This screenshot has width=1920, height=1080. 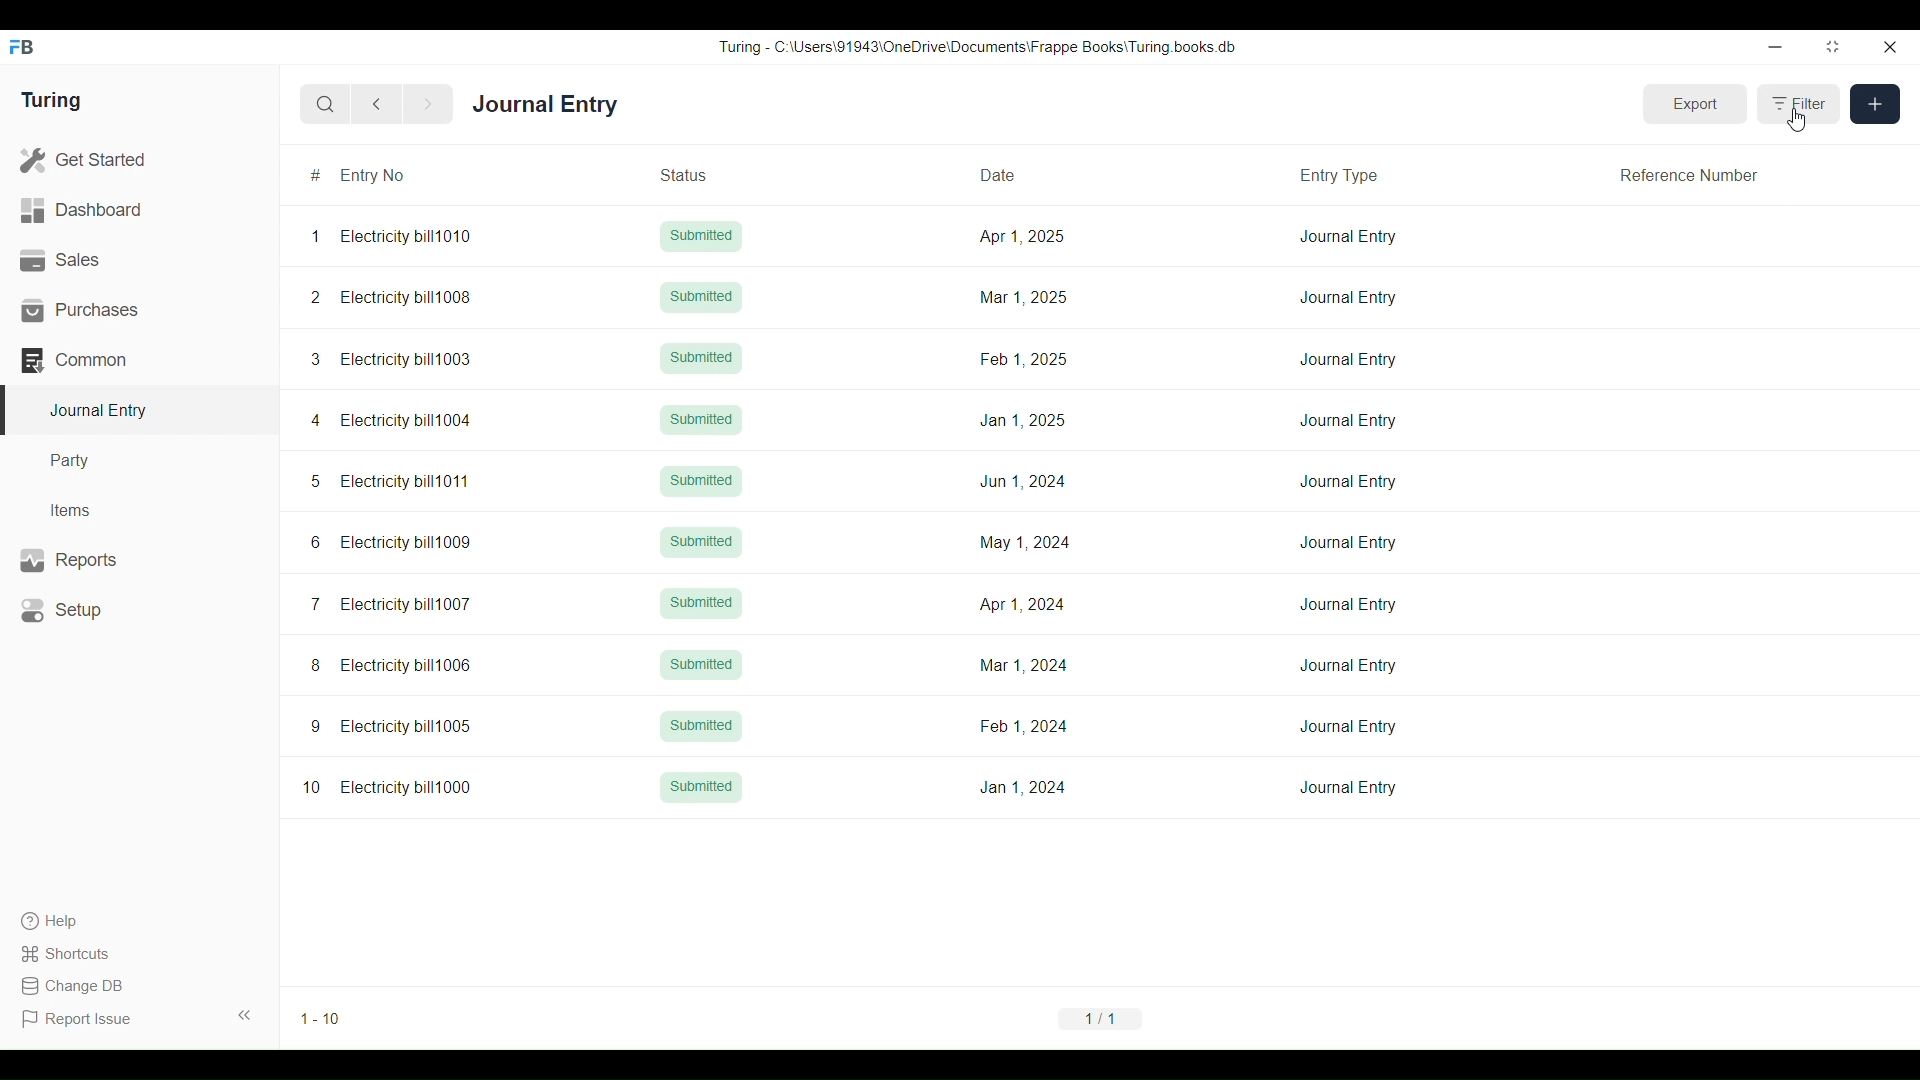 What do you see at coordinates (1875, 104) in the screenshot?
I see `New entry` at bounding box center [1875, 104].